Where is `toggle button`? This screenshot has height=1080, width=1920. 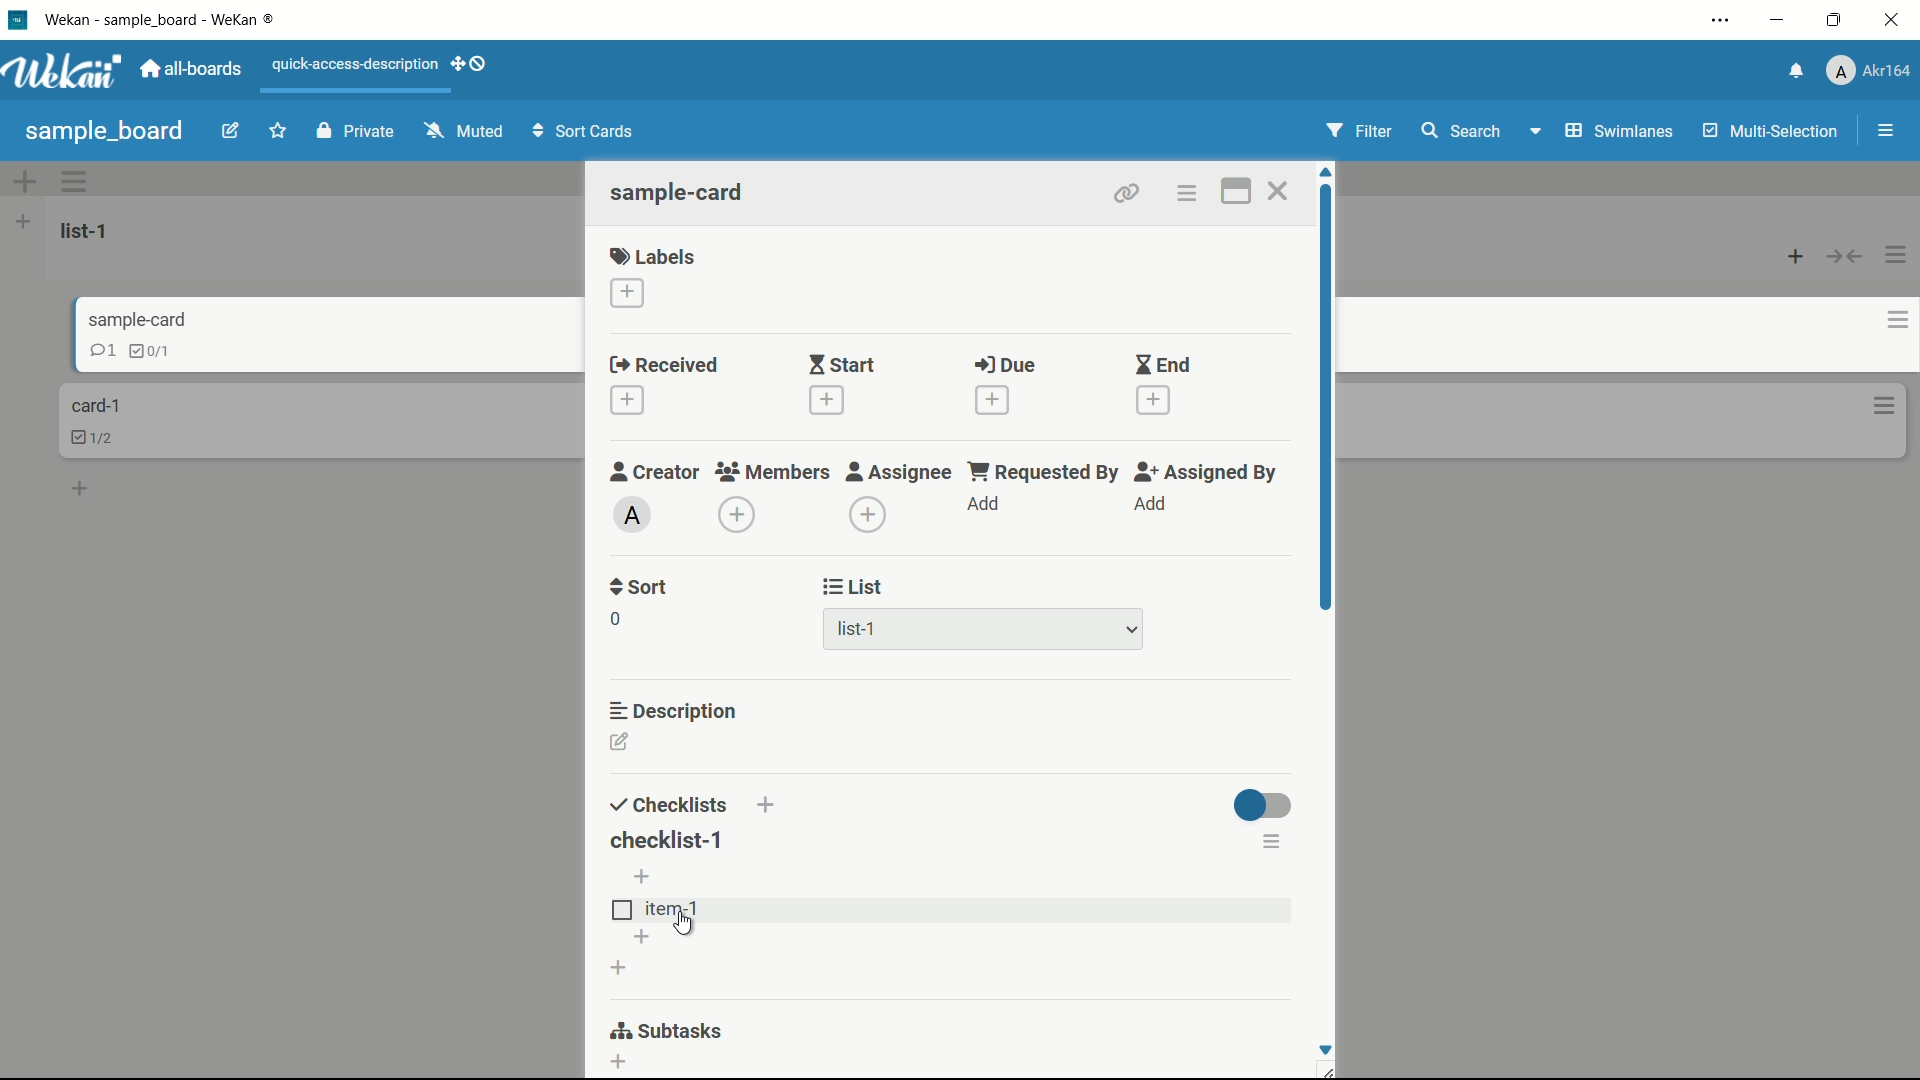 toggle button is located at coordinates (1261, 805).